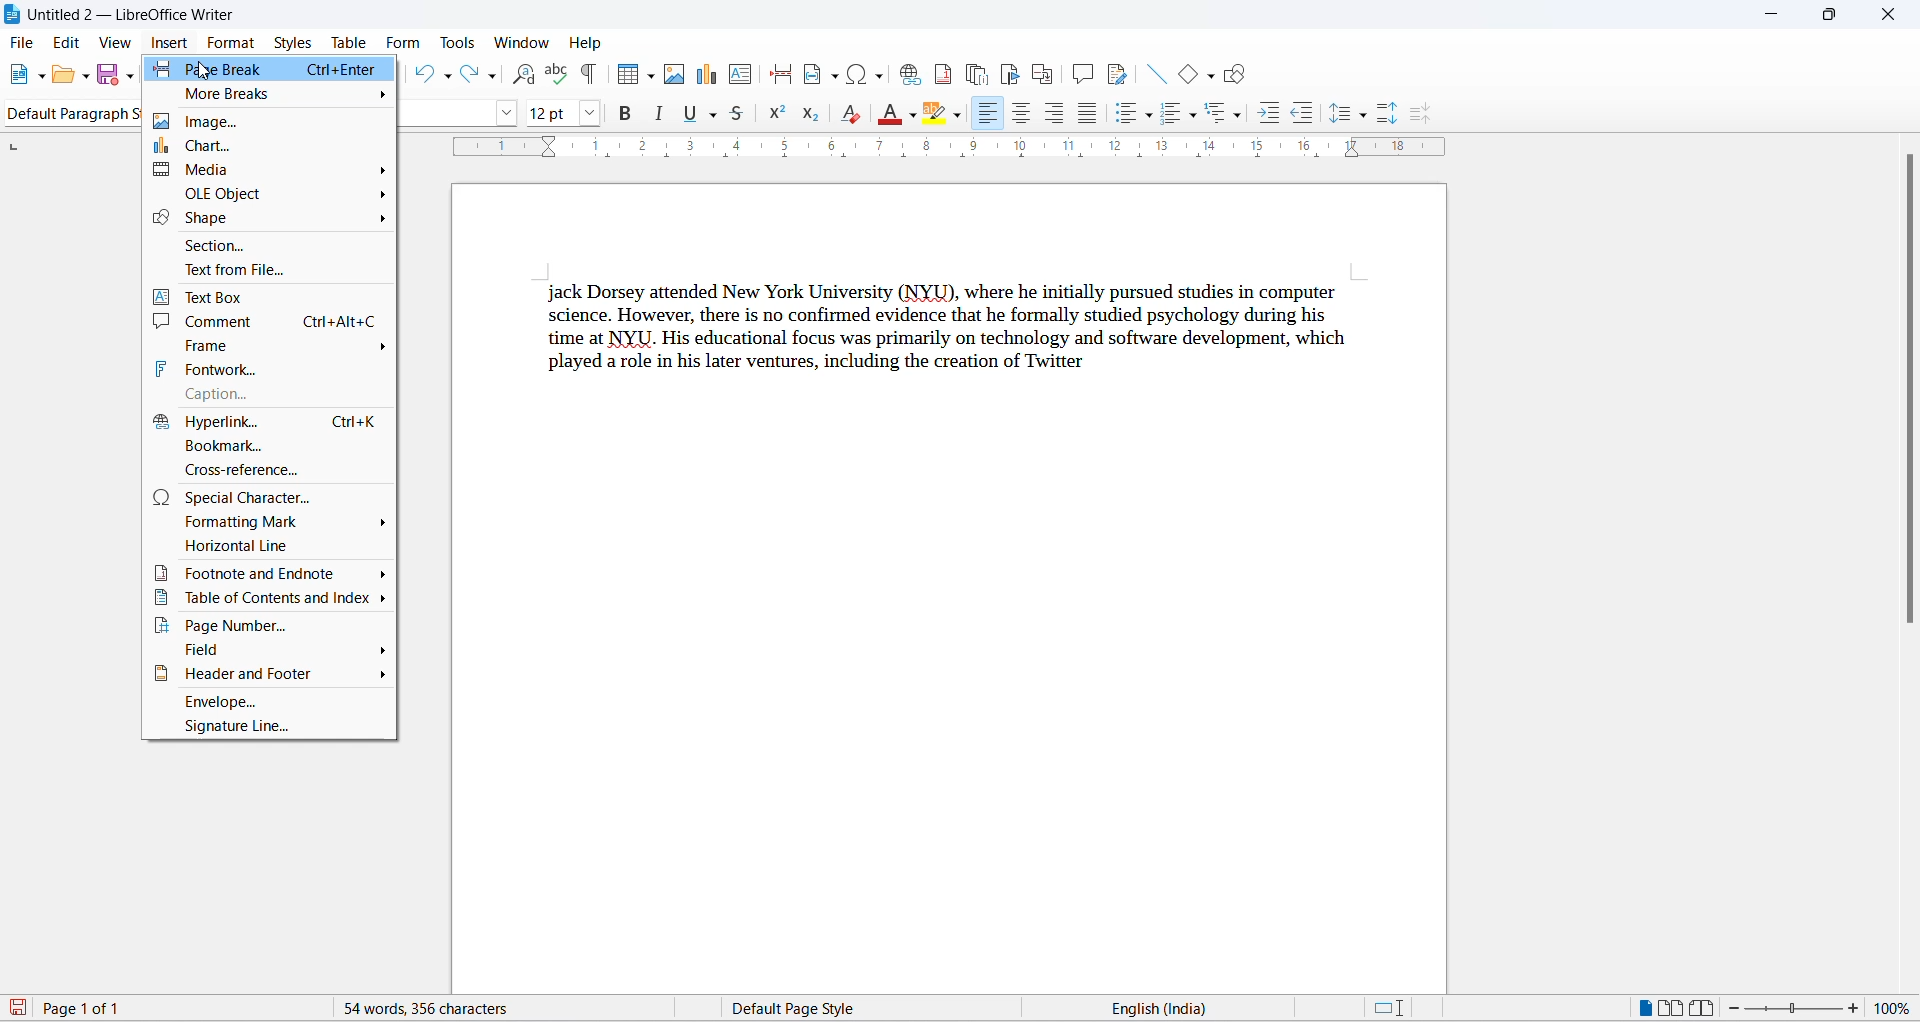 The image size is (1920, 1022). I want to click on spelling, so click(557, 72).